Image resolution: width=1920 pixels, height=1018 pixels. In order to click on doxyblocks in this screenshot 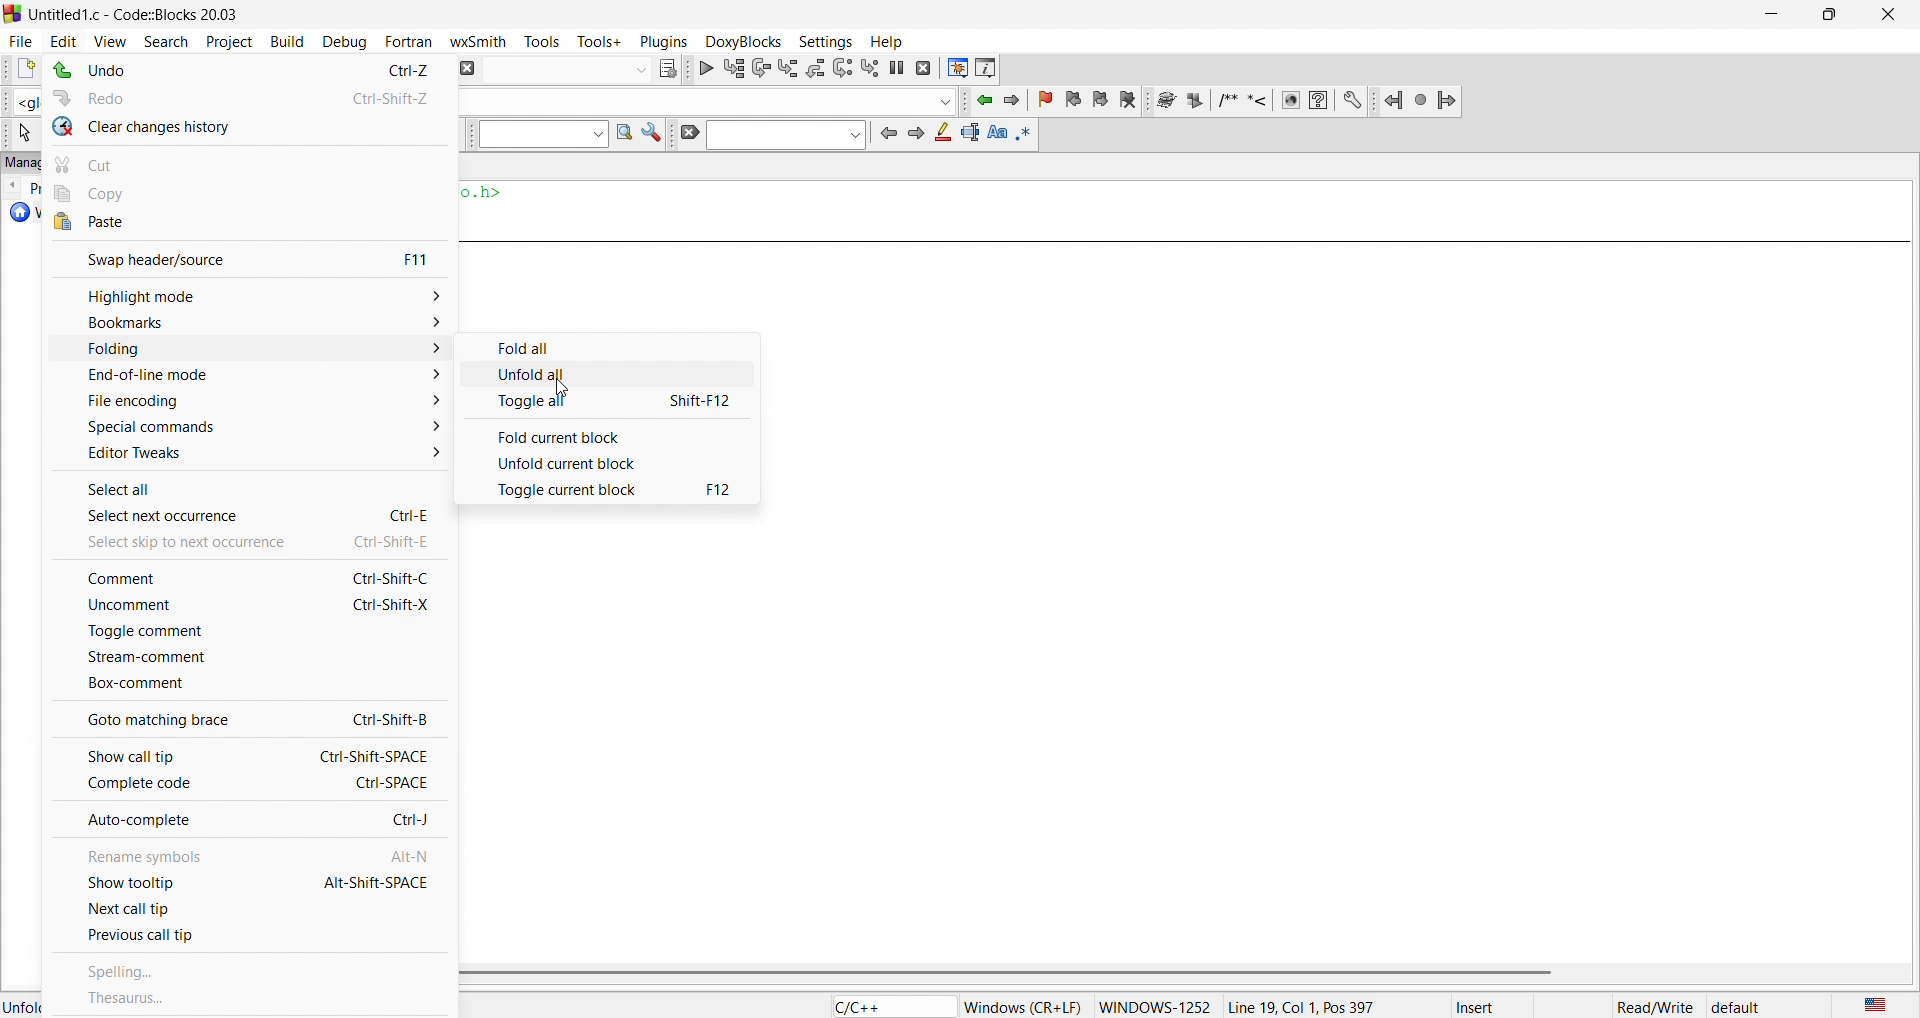, I will do `click(740, 39)`.